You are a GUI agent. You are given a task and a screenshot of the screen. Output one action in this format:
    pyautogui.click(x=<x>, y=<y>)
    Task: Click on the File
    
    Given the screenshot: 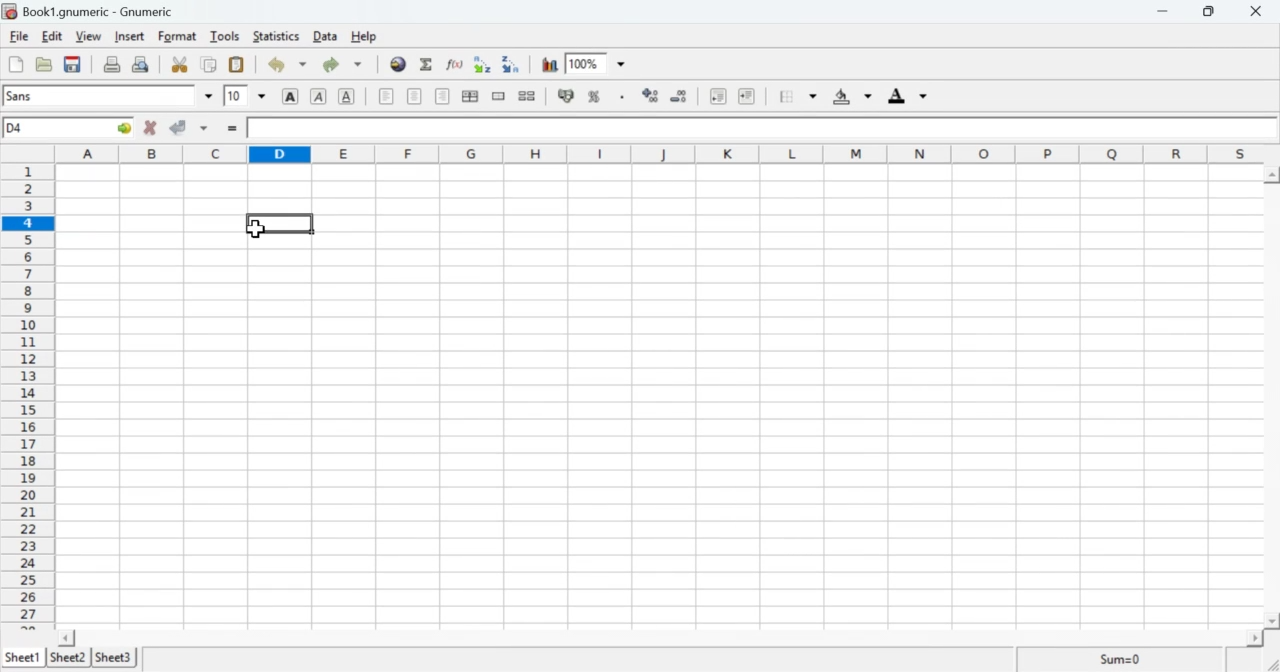 What is the action you would take?
    pyautogui.click(x=19, y=37)
    